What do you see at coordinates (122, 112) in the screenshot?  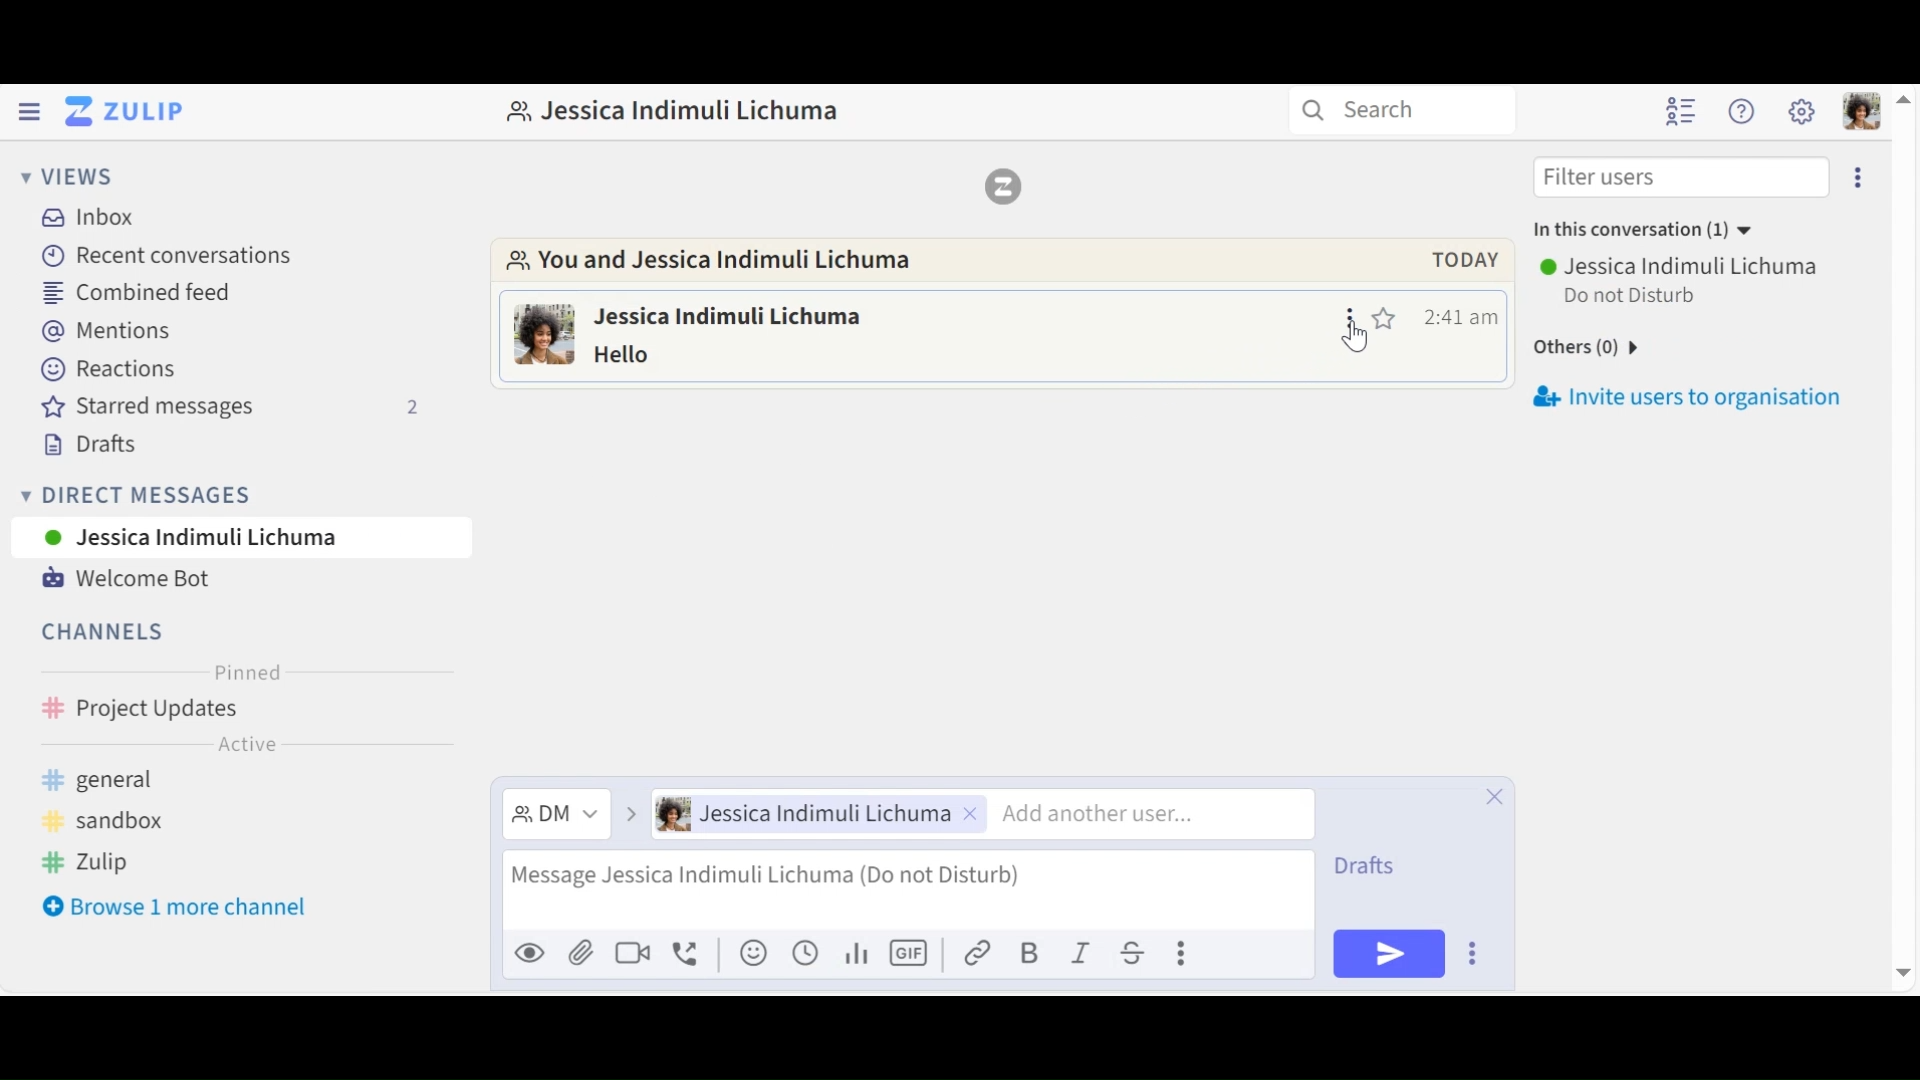 I see `Go to Home View (Inbox)` at bounding box center [122, 112].